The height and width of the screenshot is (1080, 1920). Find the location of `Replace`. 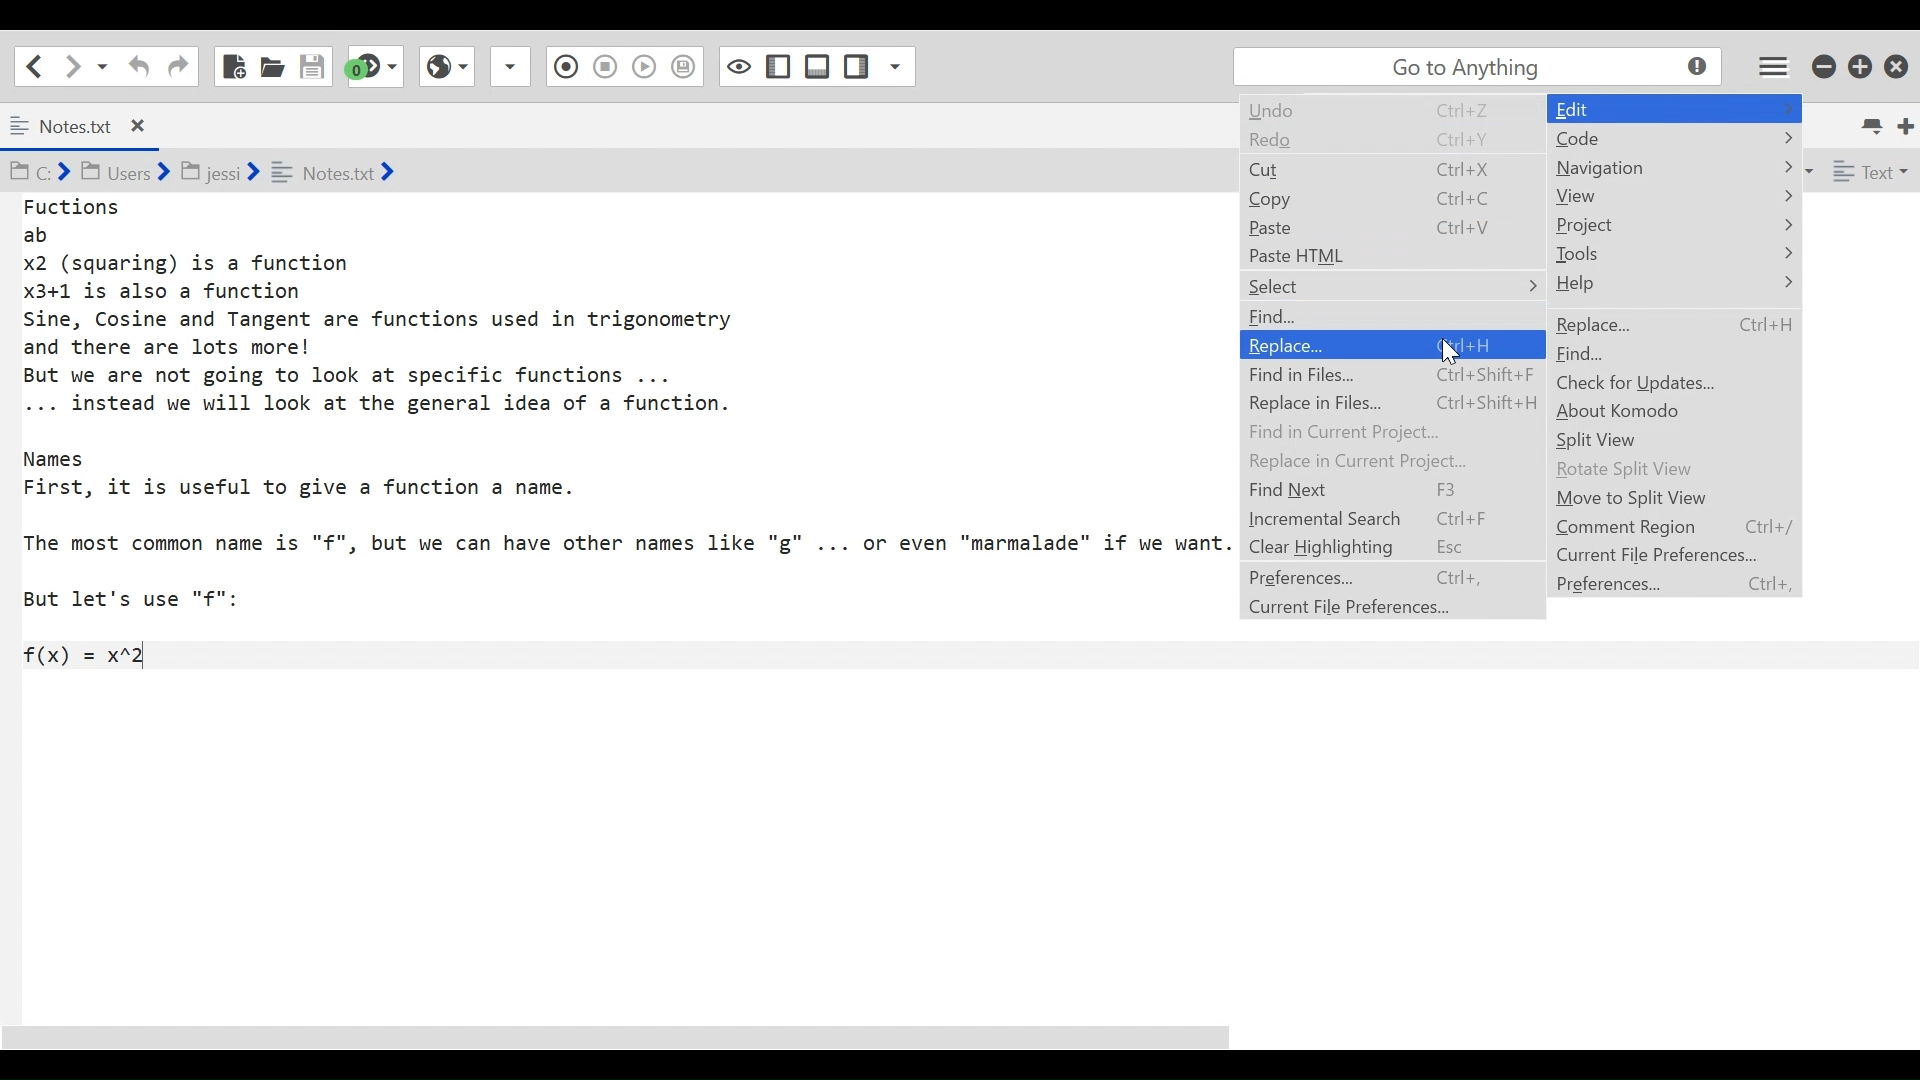

Replace is located at coordinates (1391, 343).